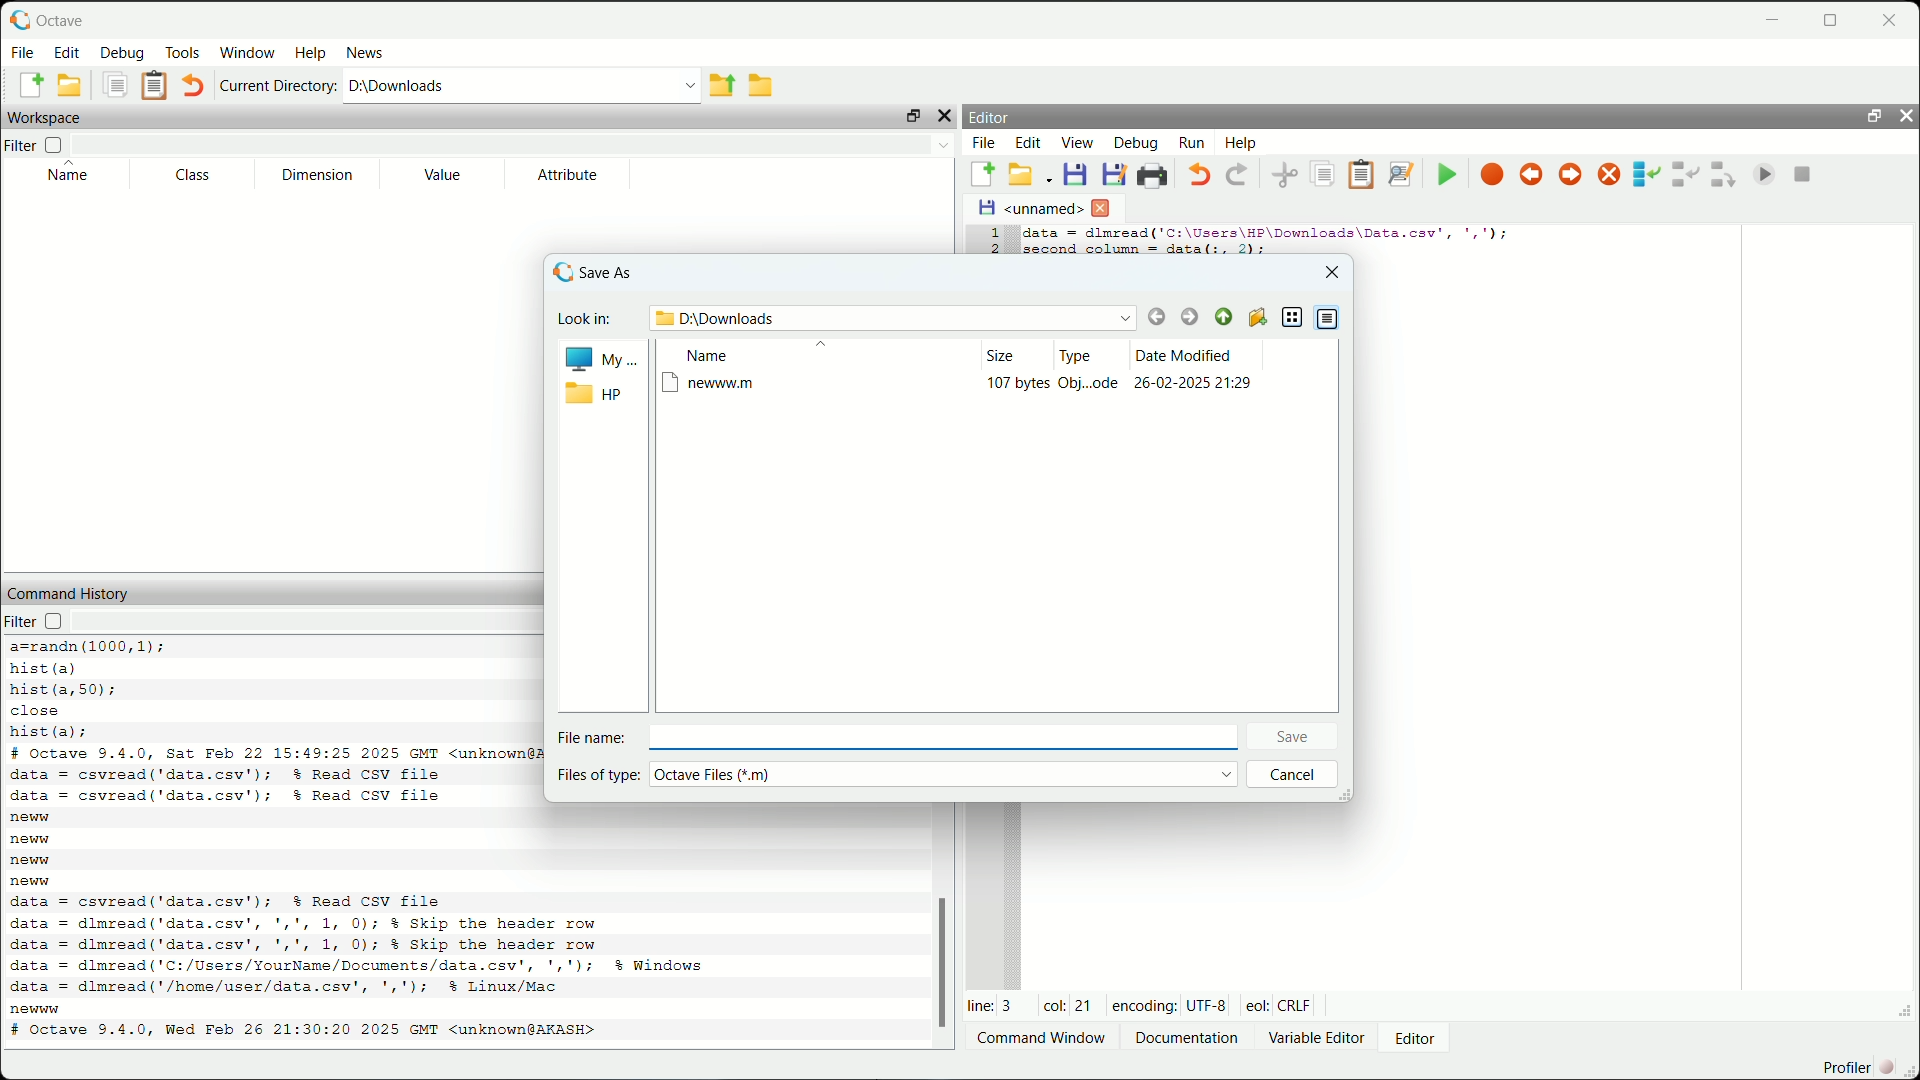 The height and width of the screenshot is (1080, 1920). What do you see at coordinates (1028, 210) in the screenshot?
I see `unnamed` at bounding box center [1028, 210].